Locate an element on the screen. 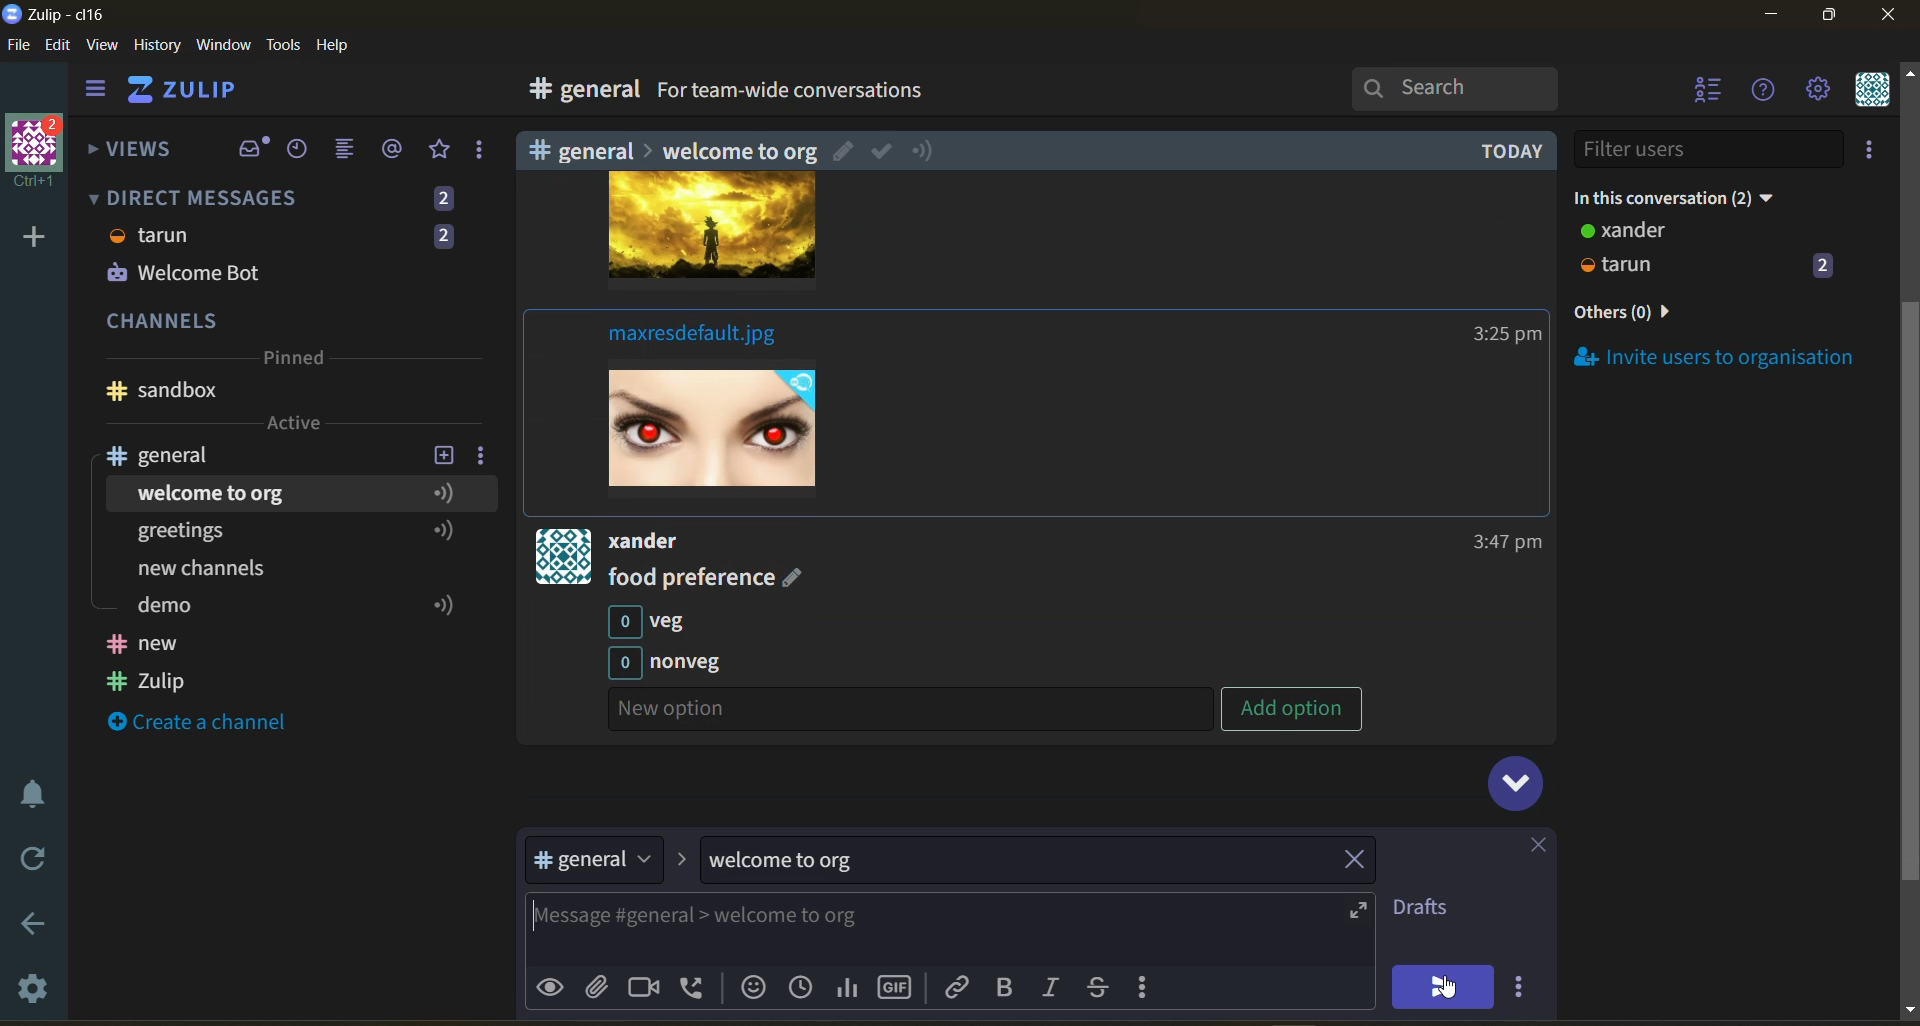 Image resolution: width=1920 pixels, height=1026 pixels. add global time is located at coordinates (805, 986).